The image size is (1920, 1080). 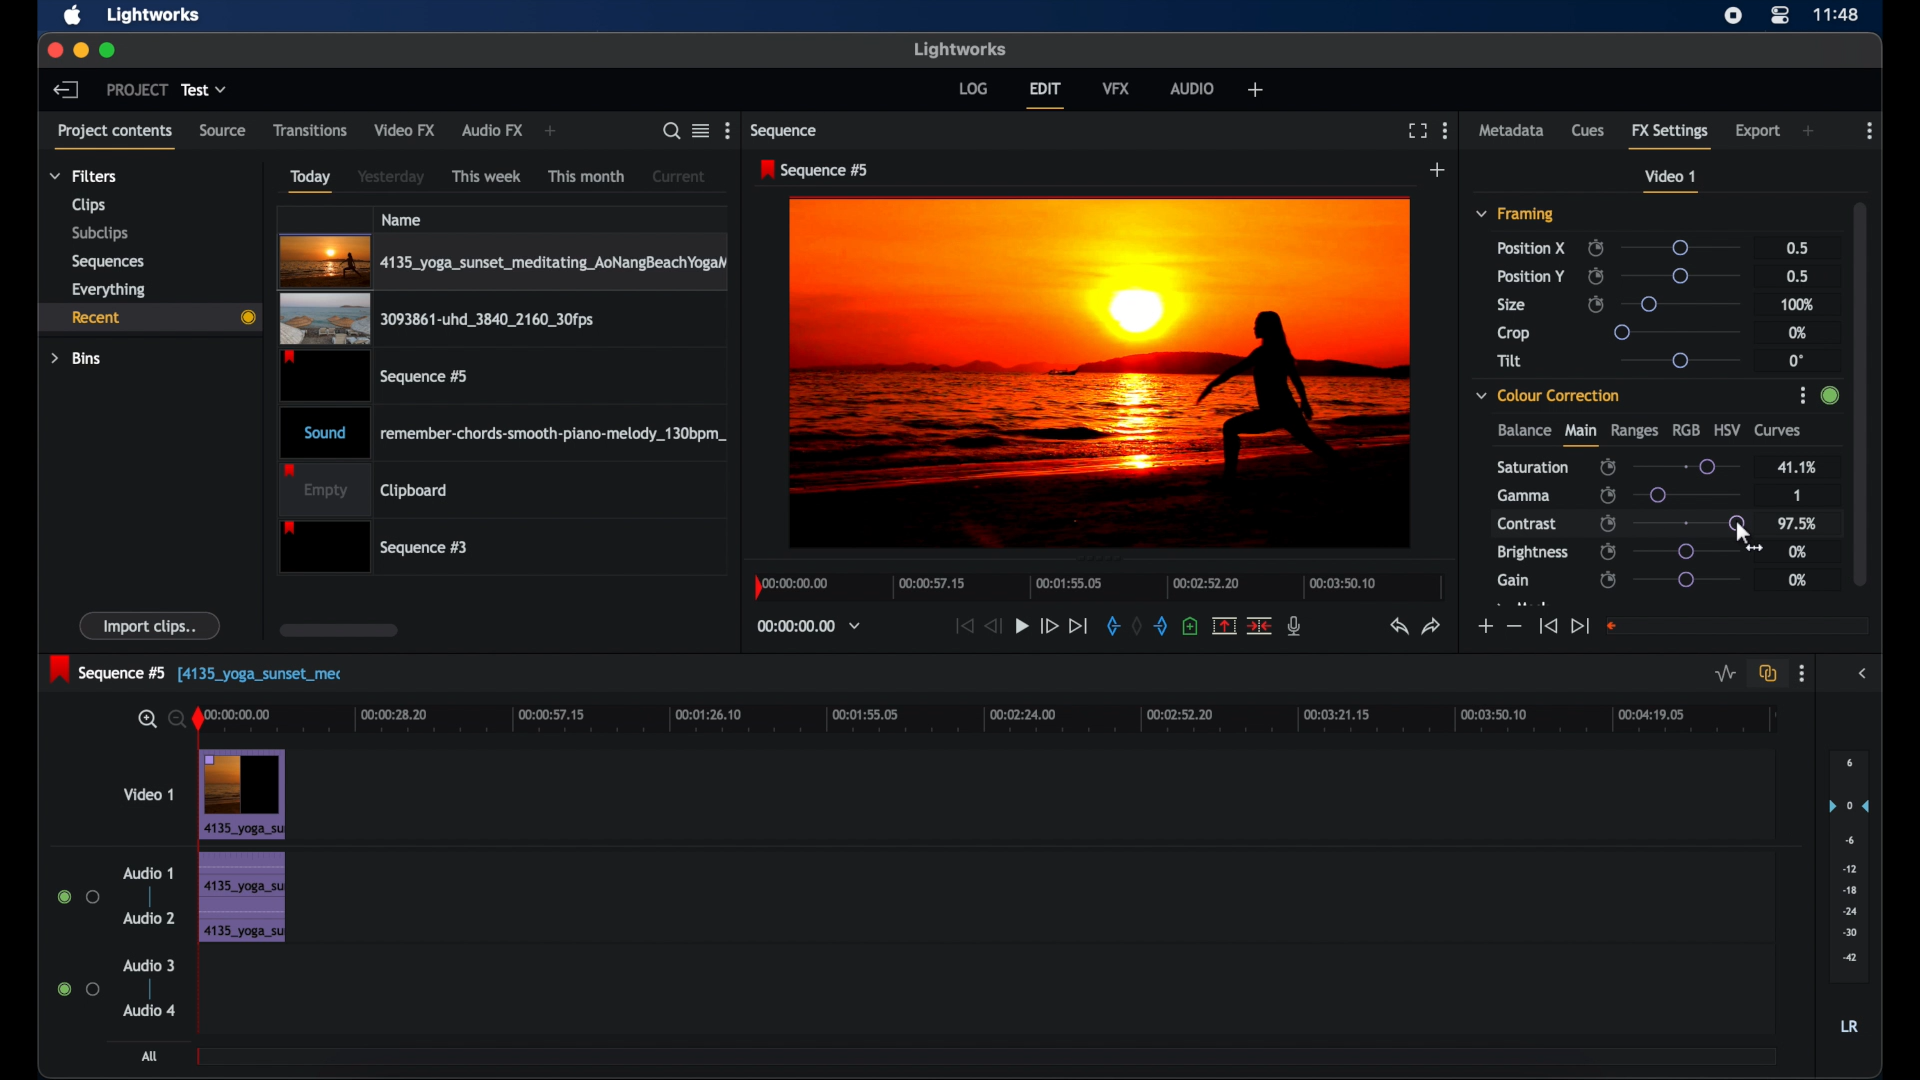 I want to click on video preview, so click(x=1102, y=374).